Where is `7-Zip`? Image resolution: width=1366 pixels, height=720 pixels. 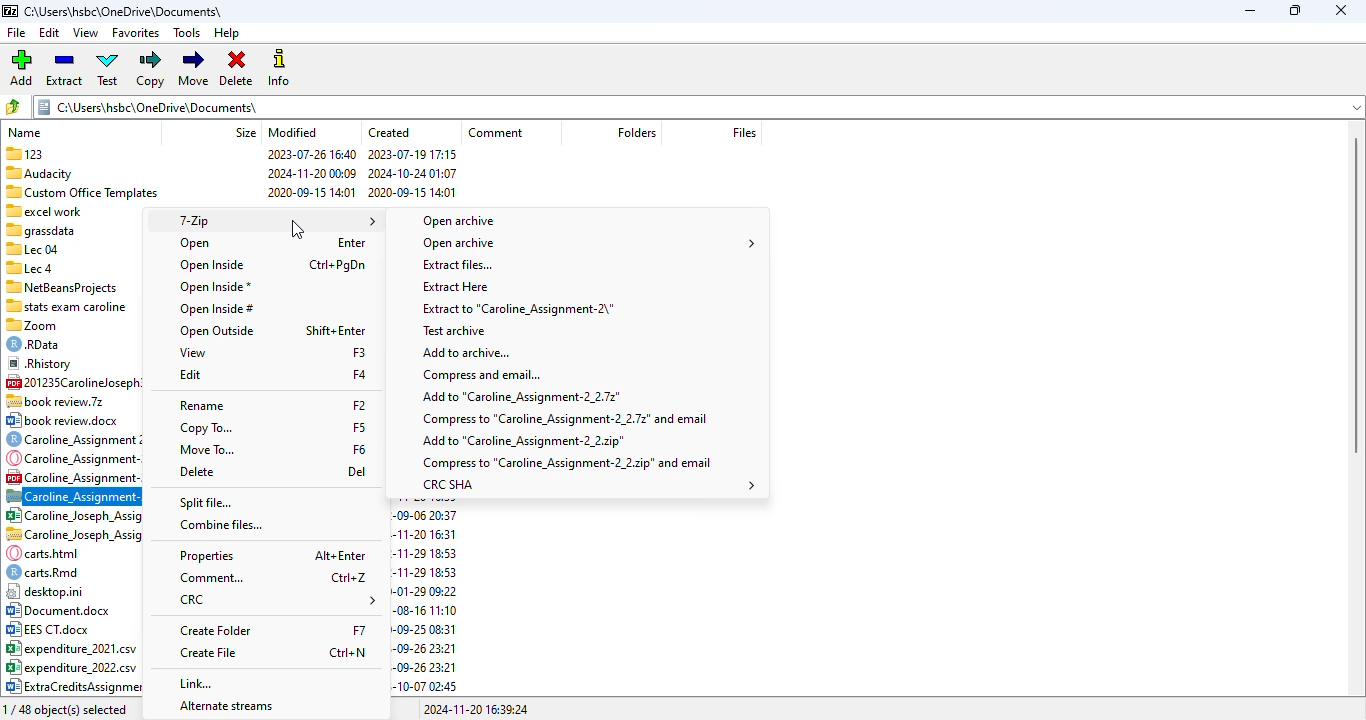 7-Zip is located at coordinates (274, 221).